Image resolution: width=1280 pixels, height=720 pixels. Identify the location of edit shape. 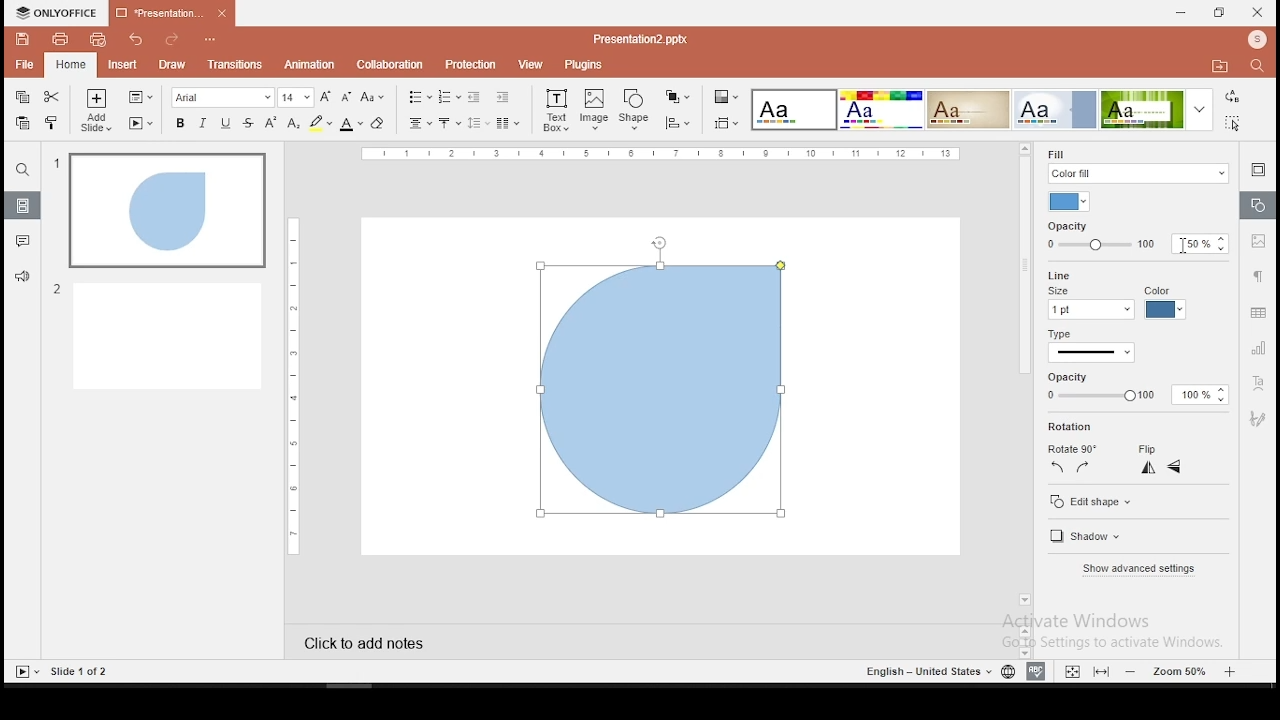
(1092, 503).